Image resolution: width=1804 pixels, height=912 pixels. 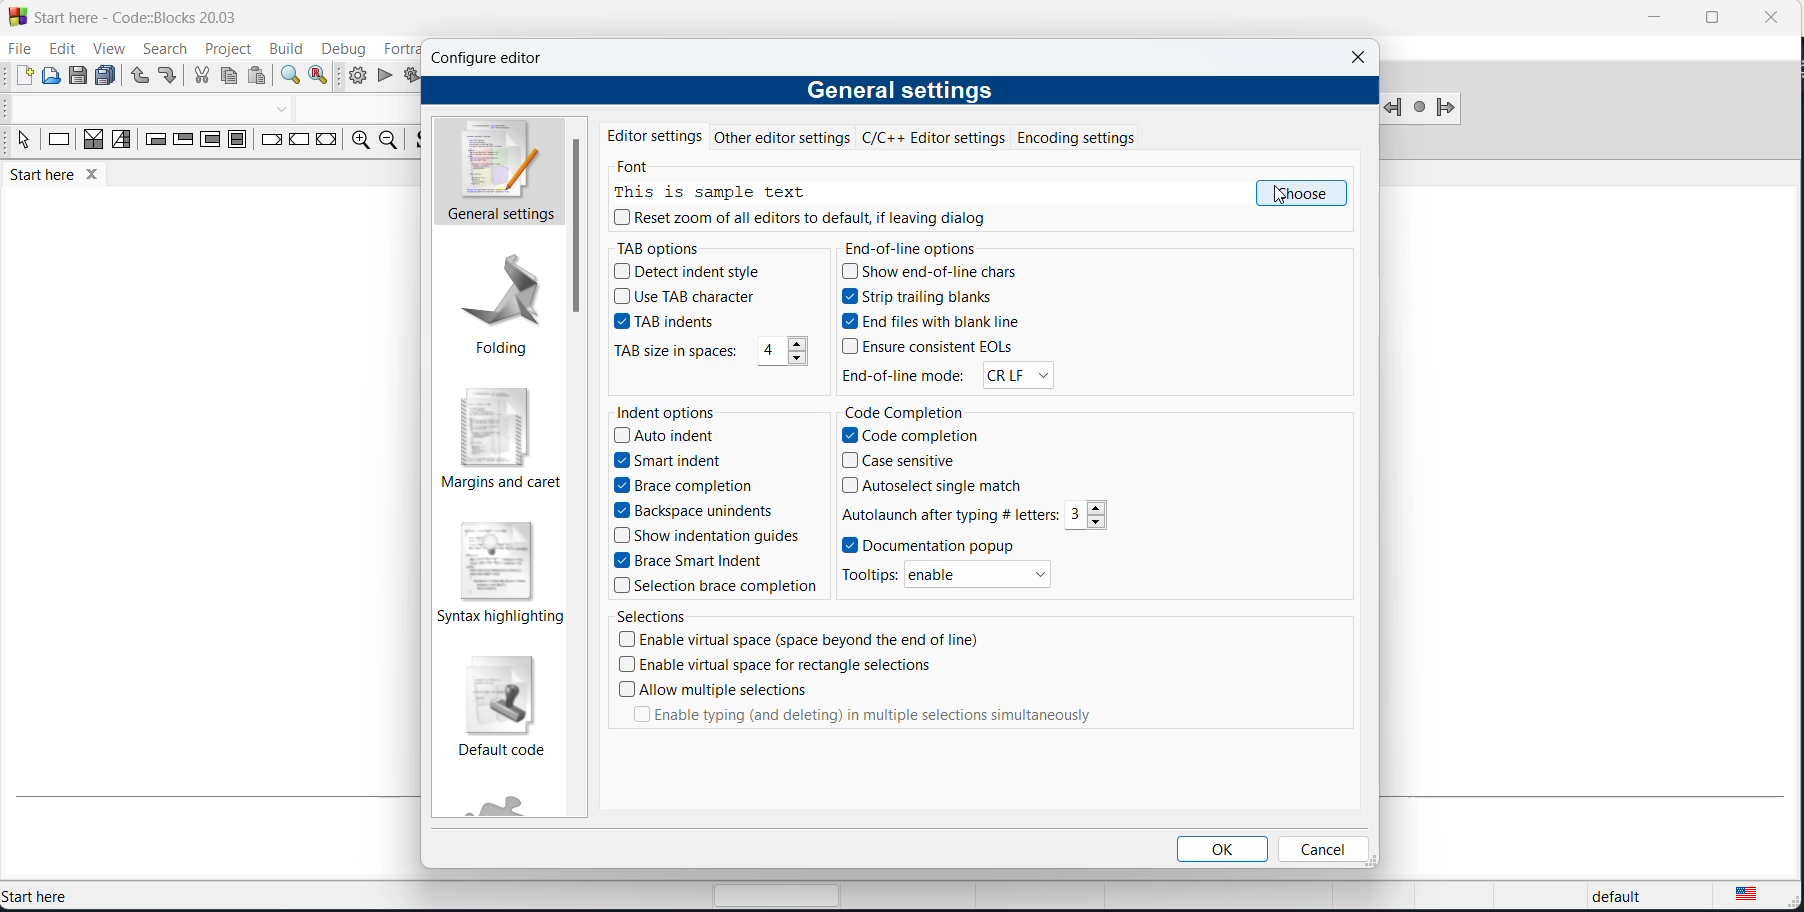 I want to click on brace completion, so click(x=675, y=487).